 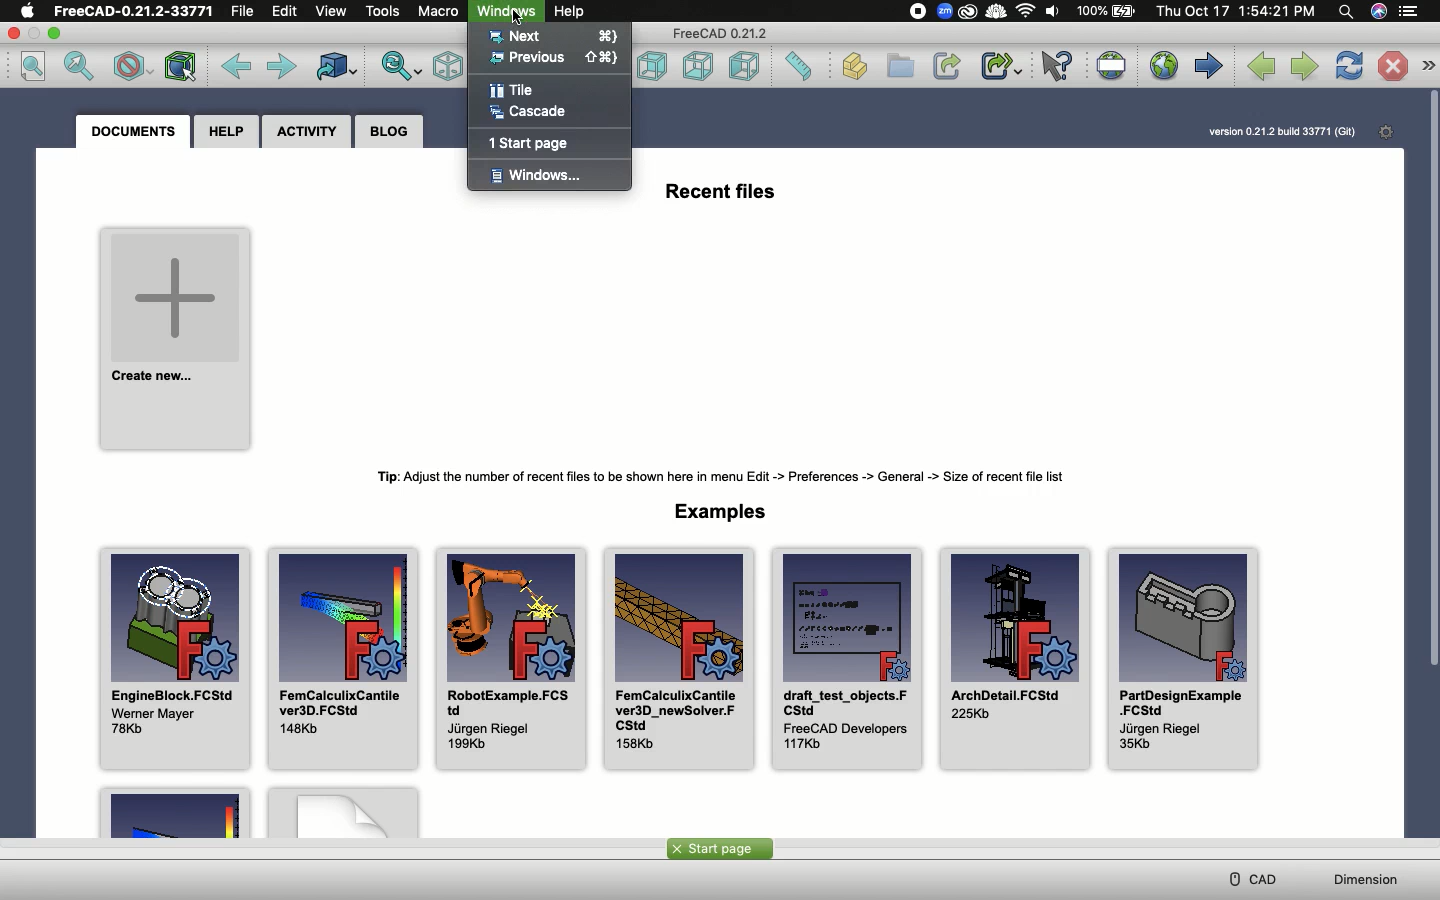 What do you see at coordinates (244, 11) in the screenshot?
I see `File` at bounding box center [244, 11].